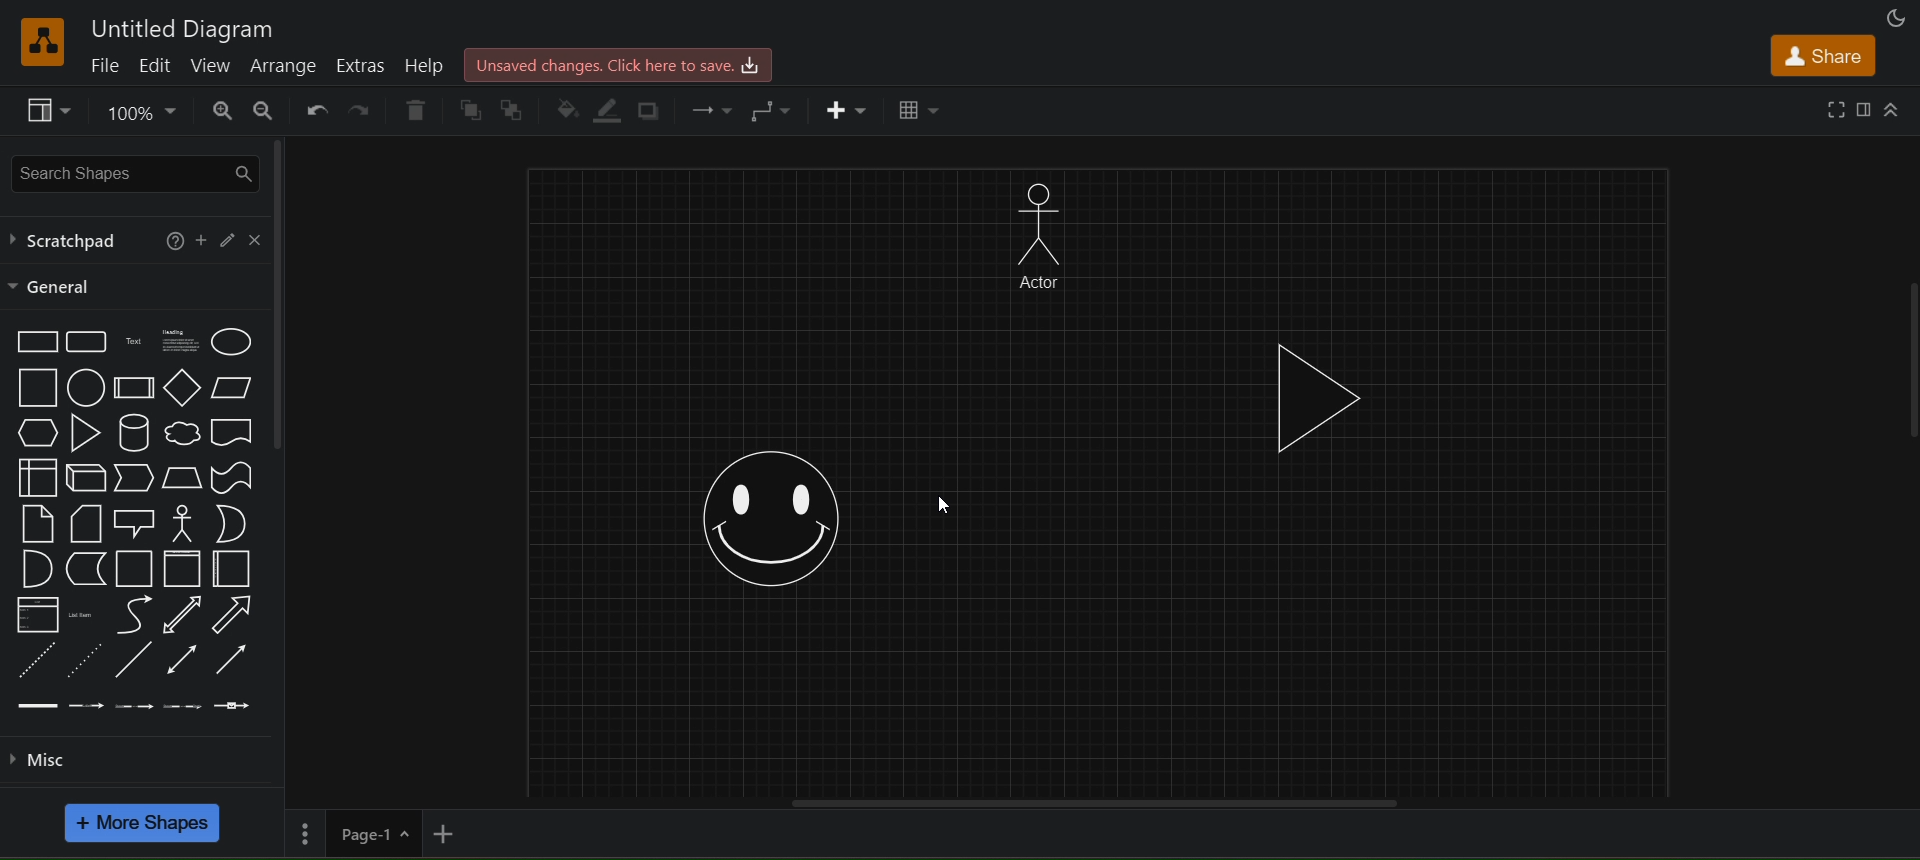 The width and height of the screenshot is (1920, 860). What do you see at coordinates (186, 27) in the screenshot?
I see `untitled diagram` at bounding box center [186, 27].